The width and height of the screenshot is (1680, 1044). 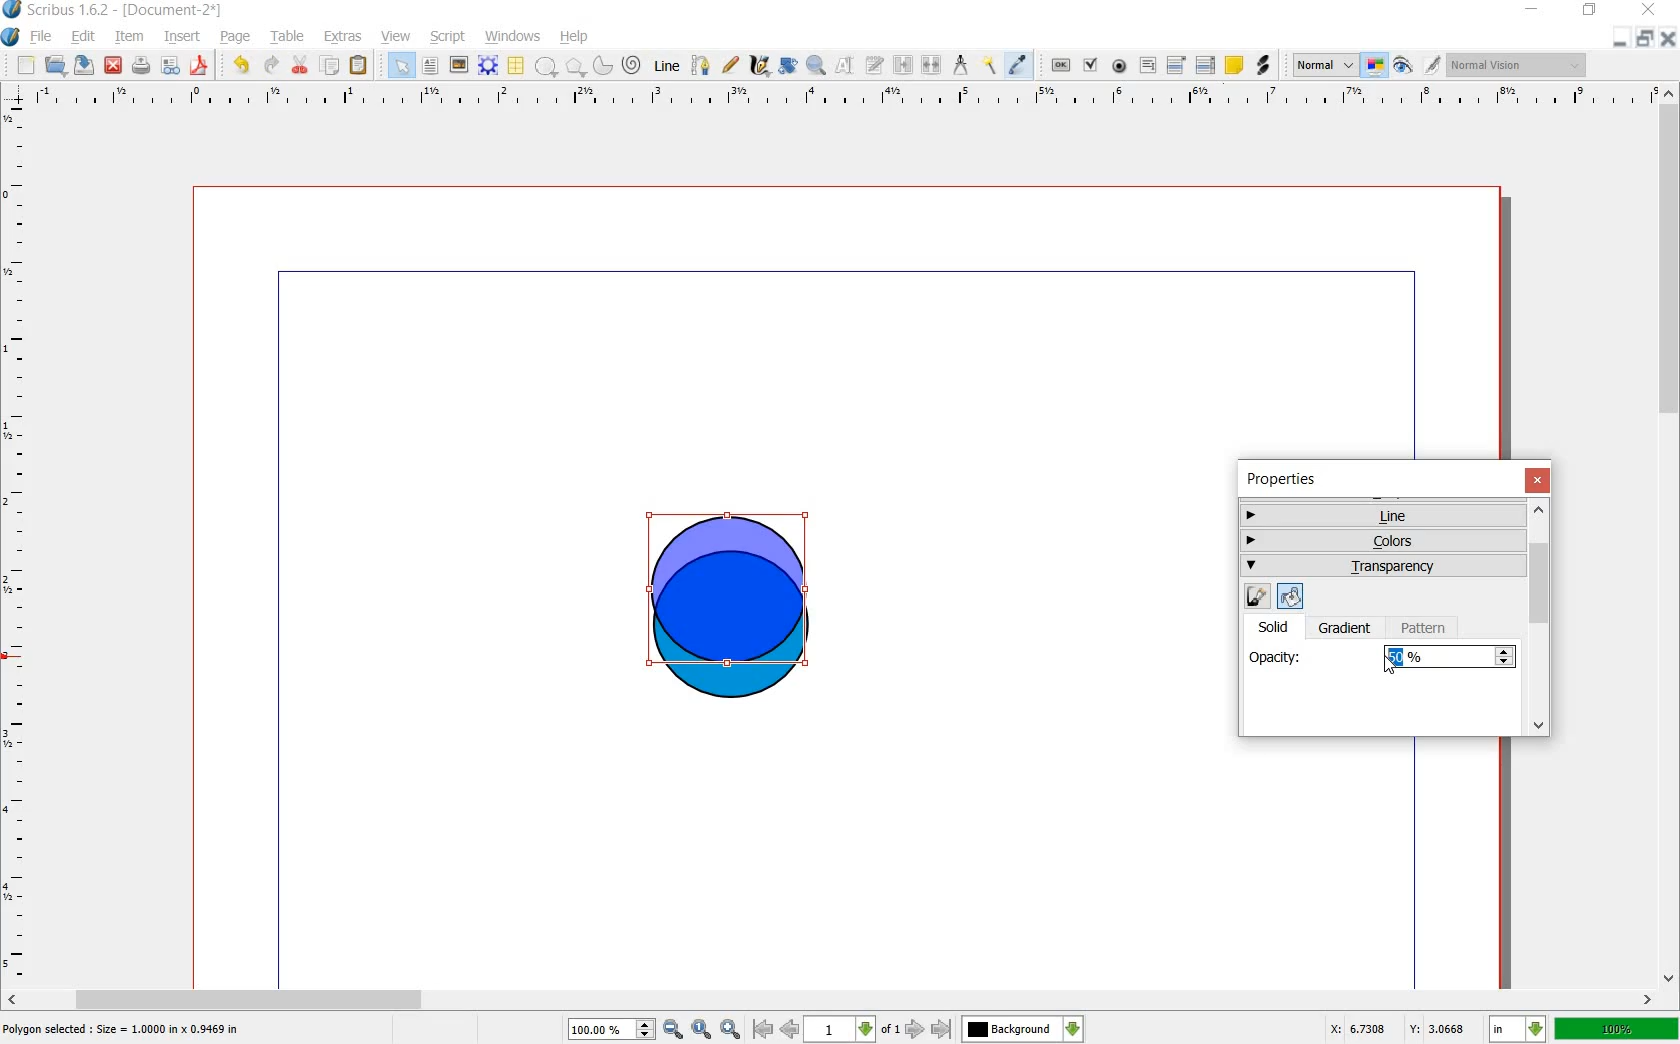 I want to click on zoom in, so click(x=730, y=1029).